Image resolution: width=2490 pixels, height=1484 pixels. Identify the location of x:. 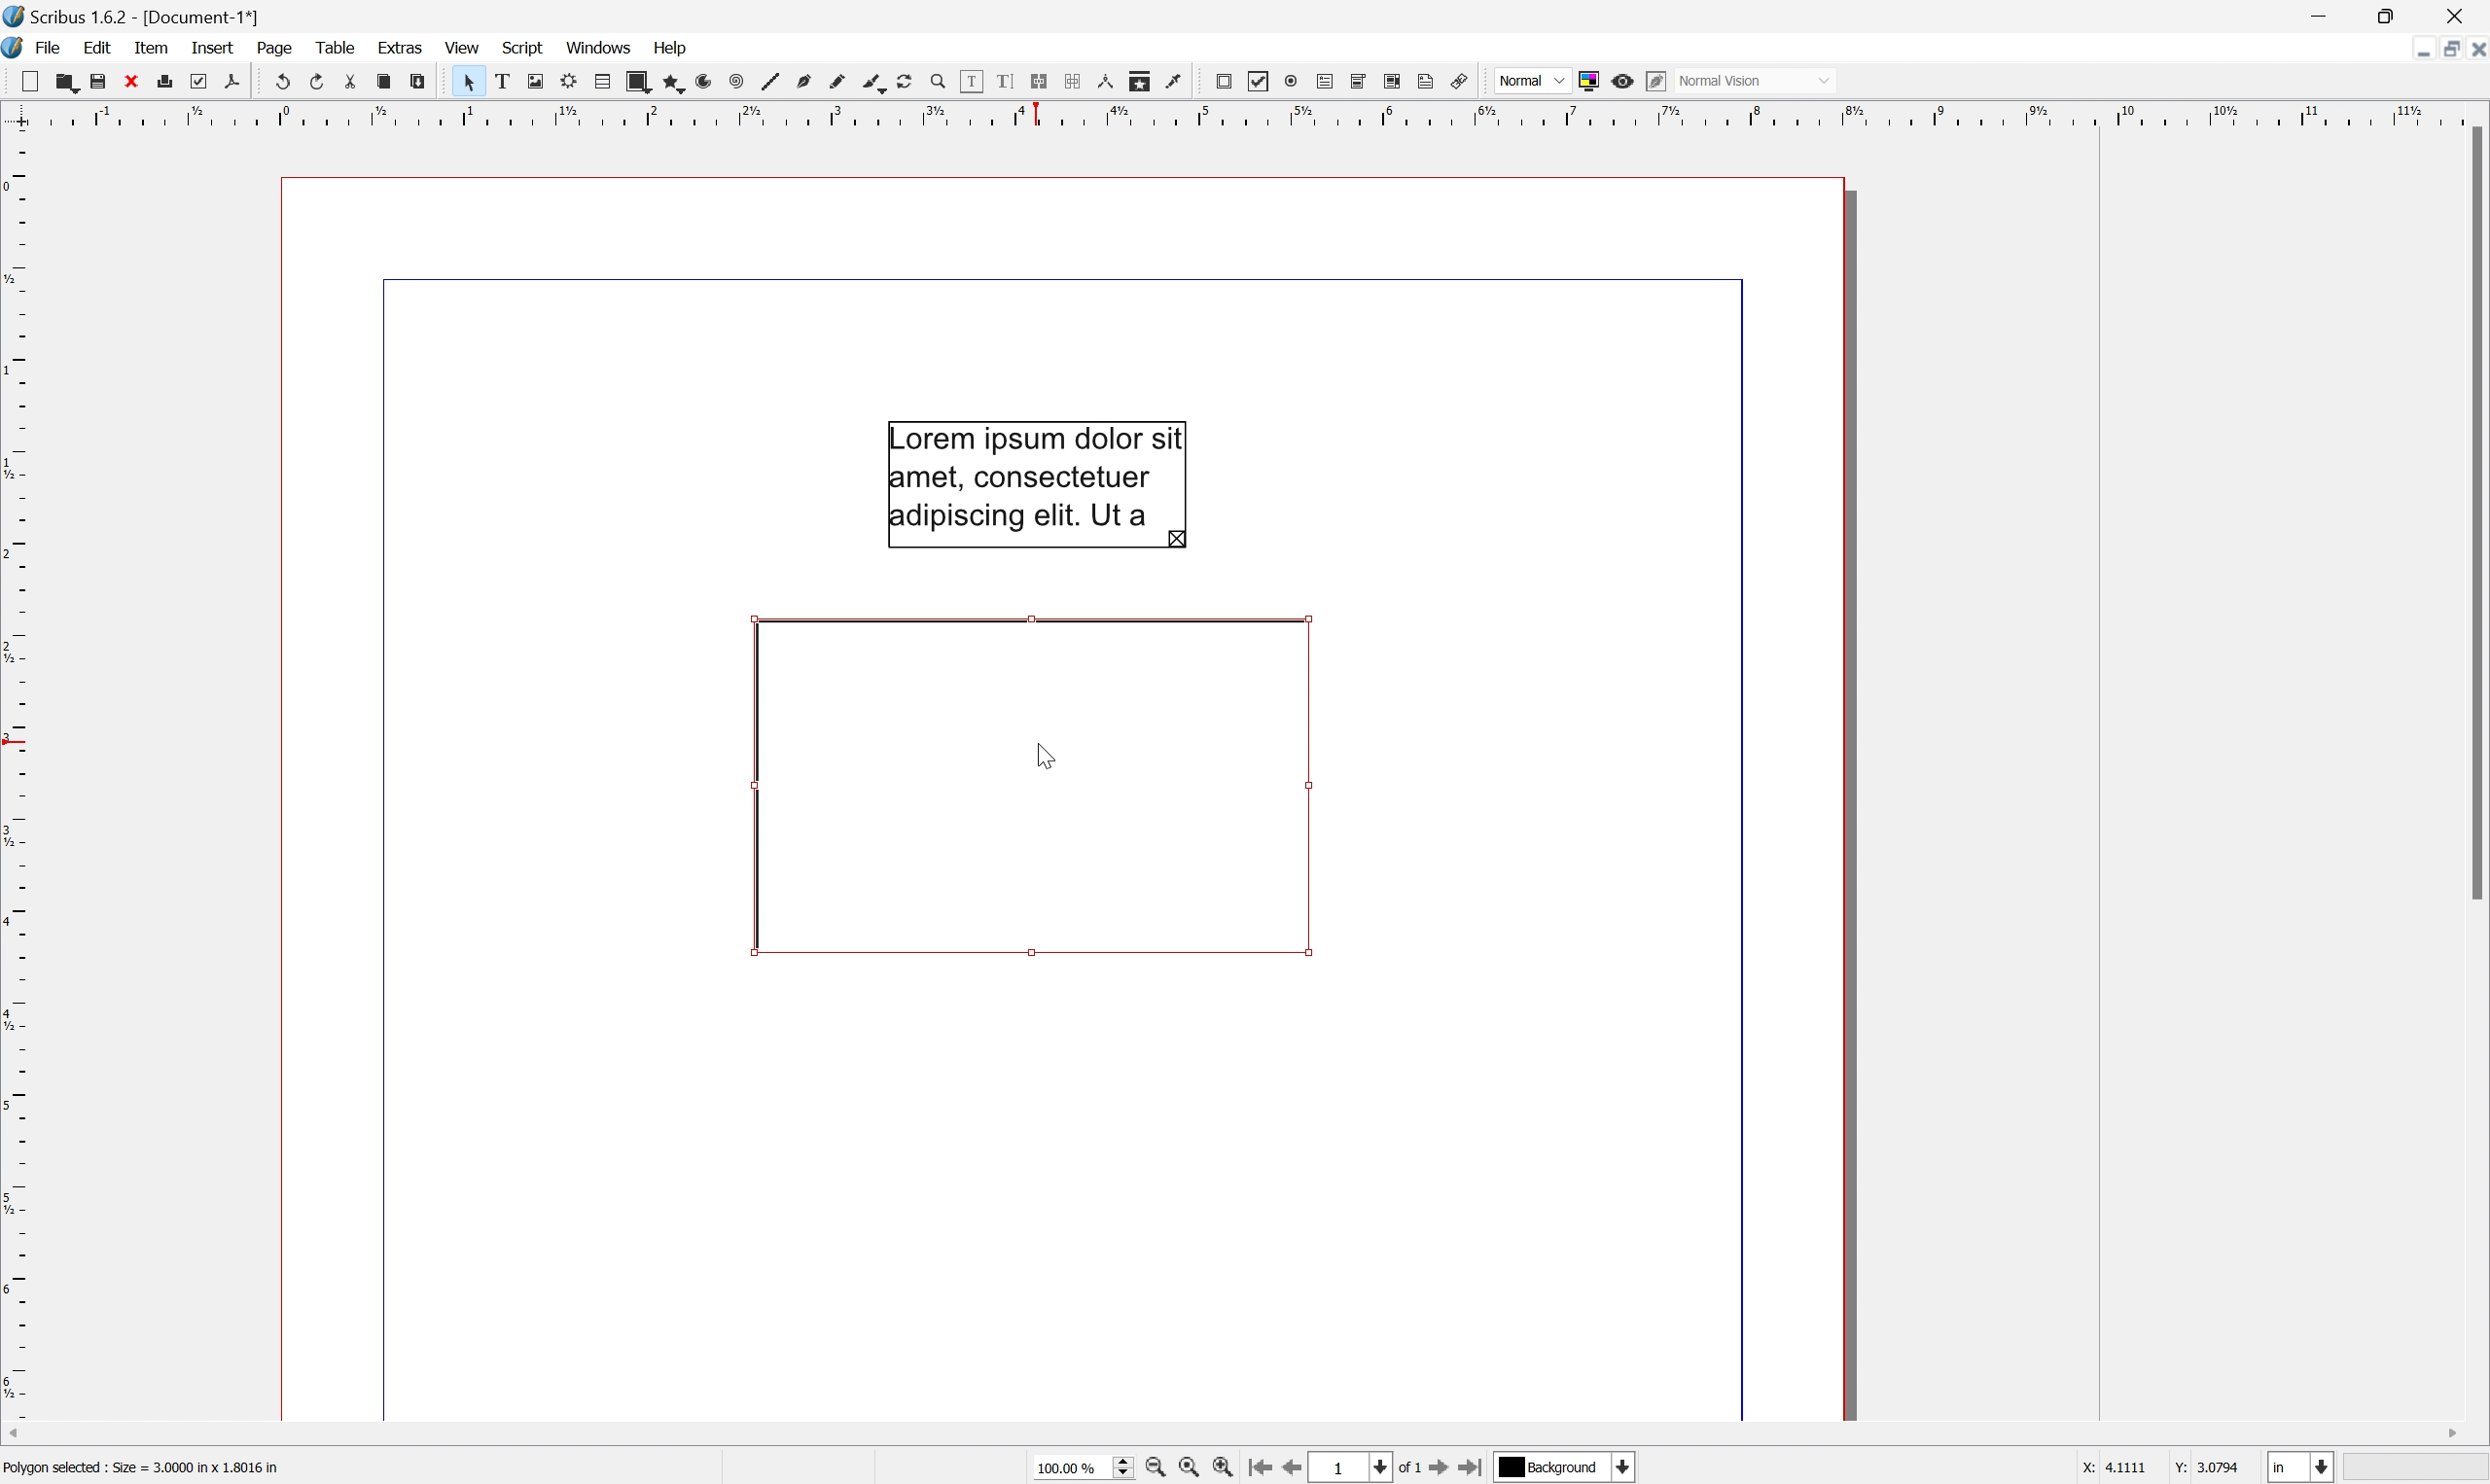
(2083, 1467).